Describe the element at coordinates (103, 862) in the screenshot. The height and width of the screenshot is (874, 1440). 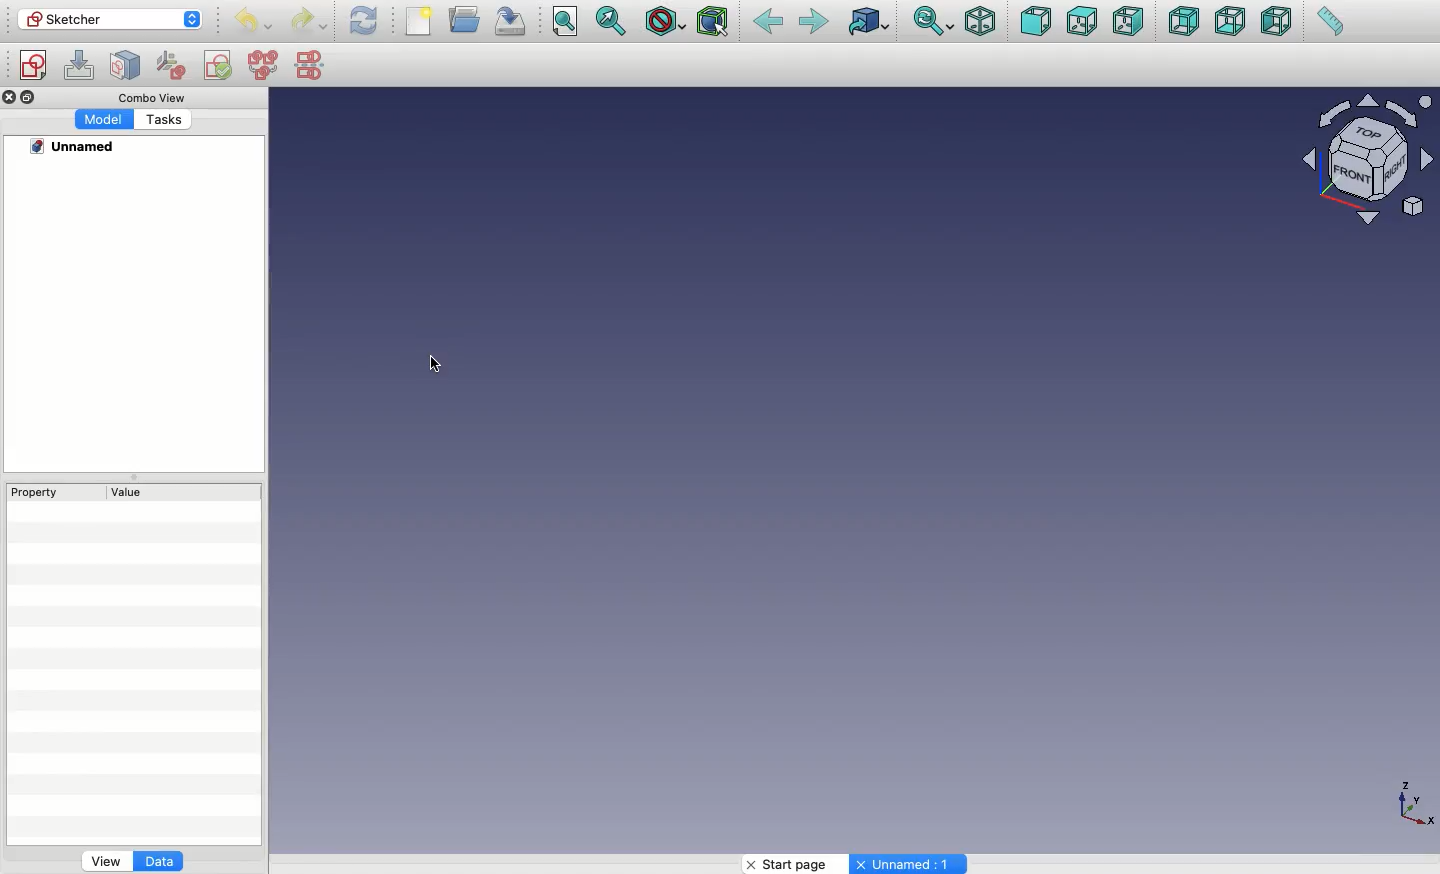
I see `View` at that location.